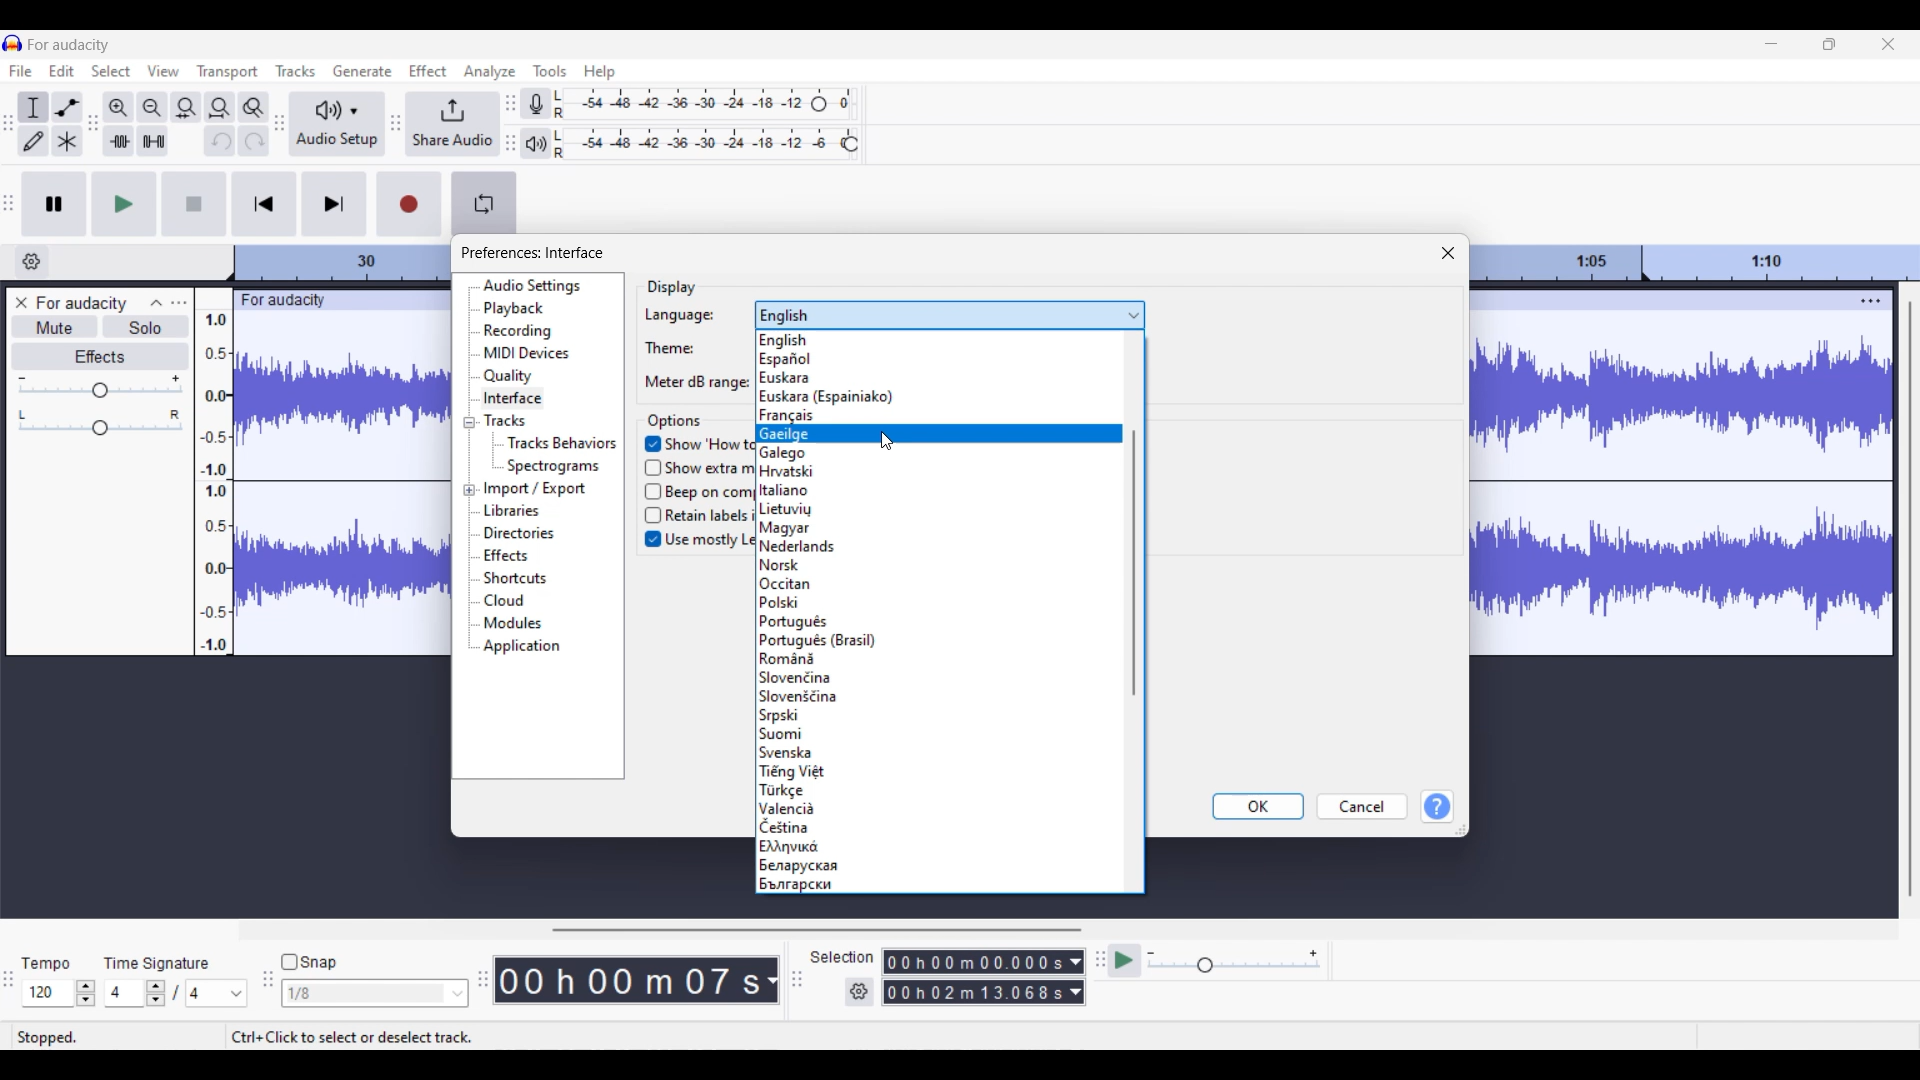  I want to click on Fit project to width, so click(220, 108).